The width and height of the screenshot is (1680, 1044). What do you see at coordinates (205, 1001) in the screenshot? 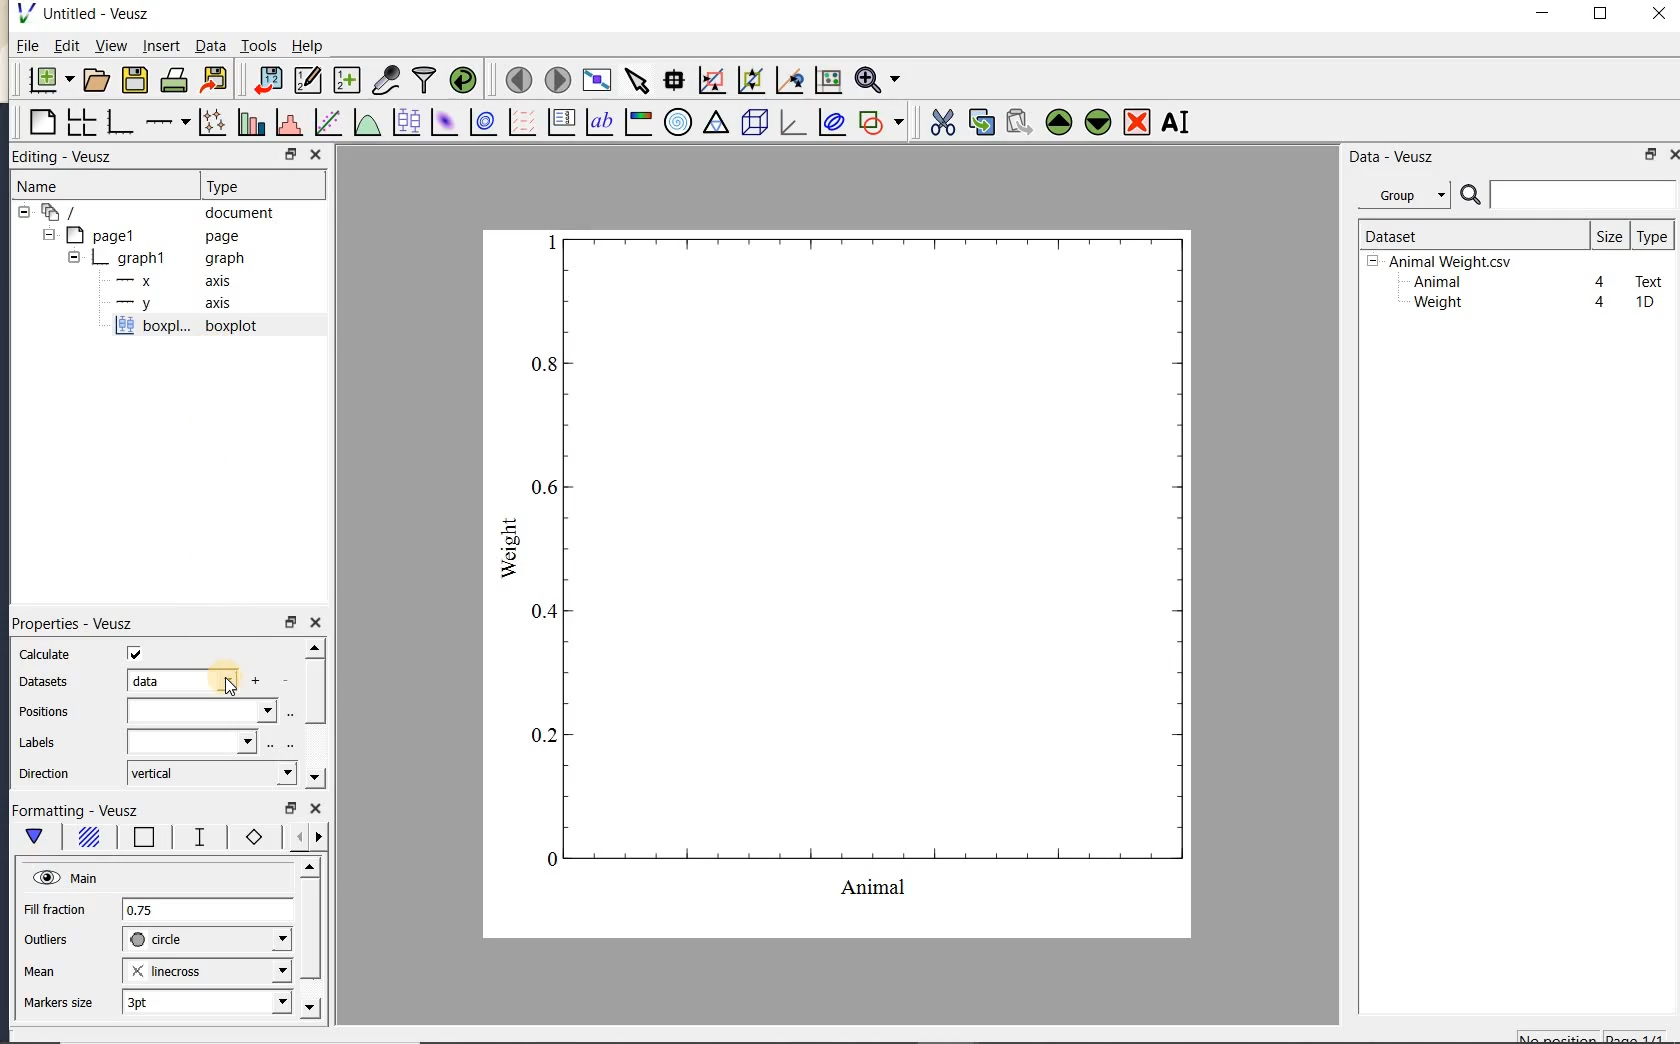
I see `3pt` at bounding box center [205, 1001].